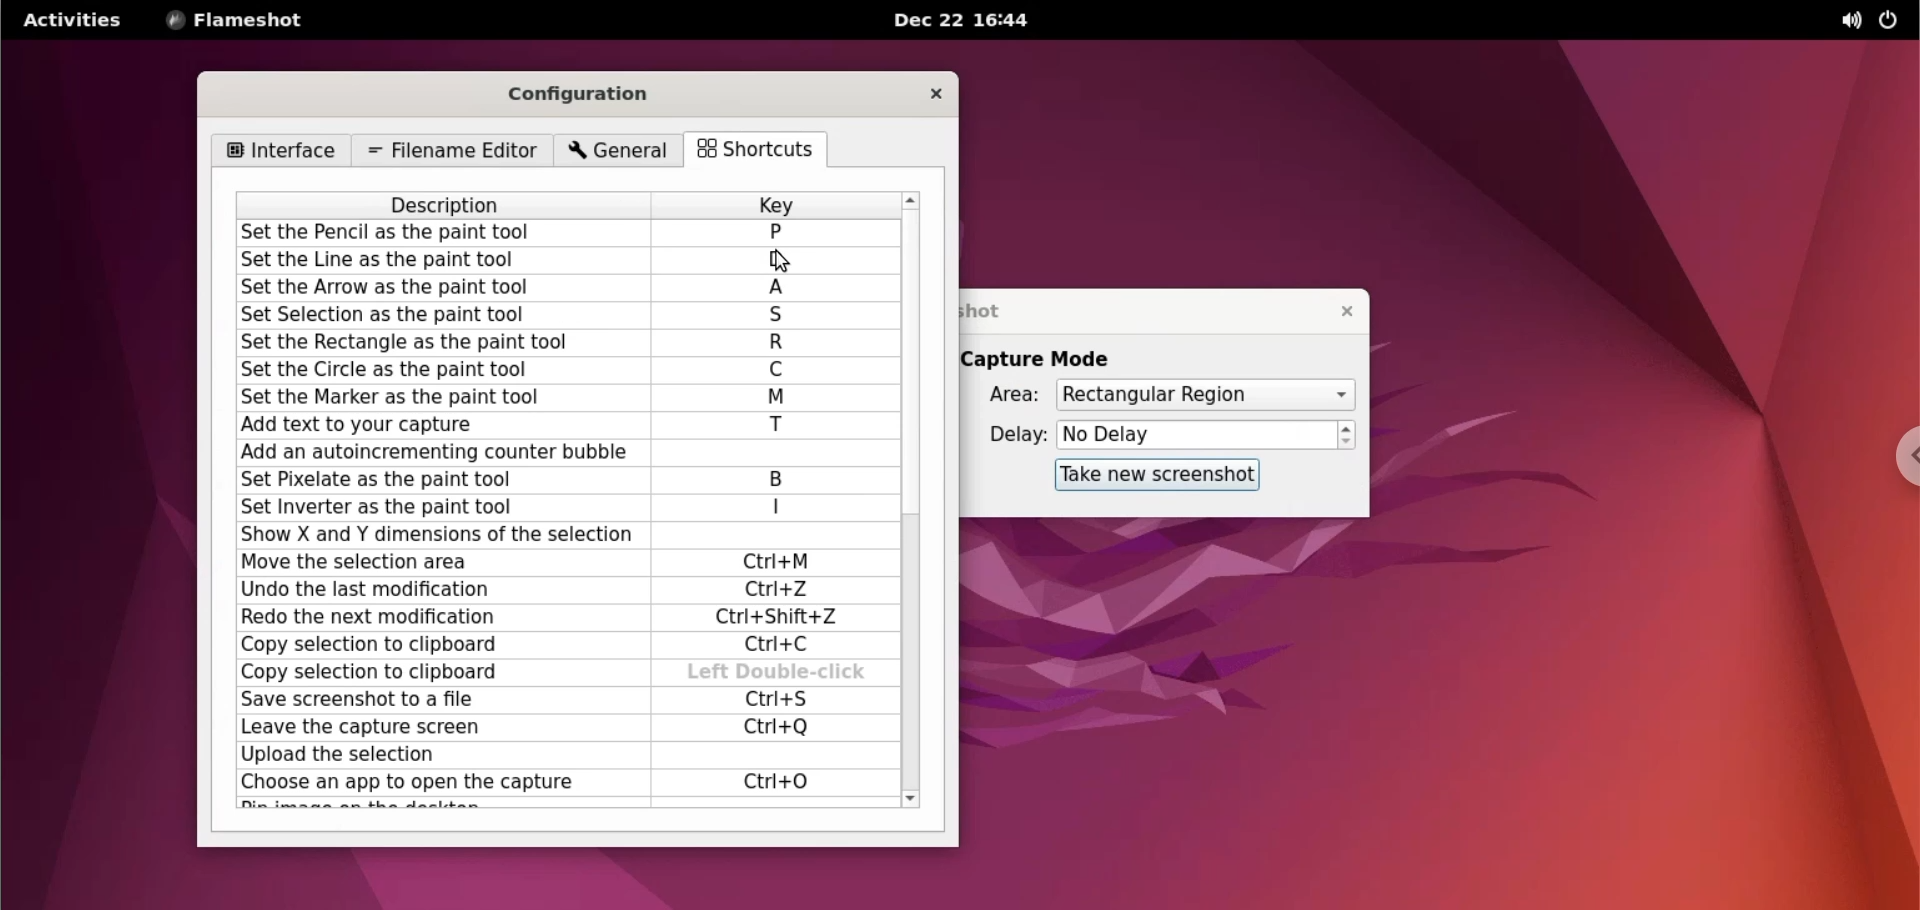 This screenshot has width=1920, height=910. Describe the element at coordinates (782, 289) in the screenshot. I see `A ` at that location.